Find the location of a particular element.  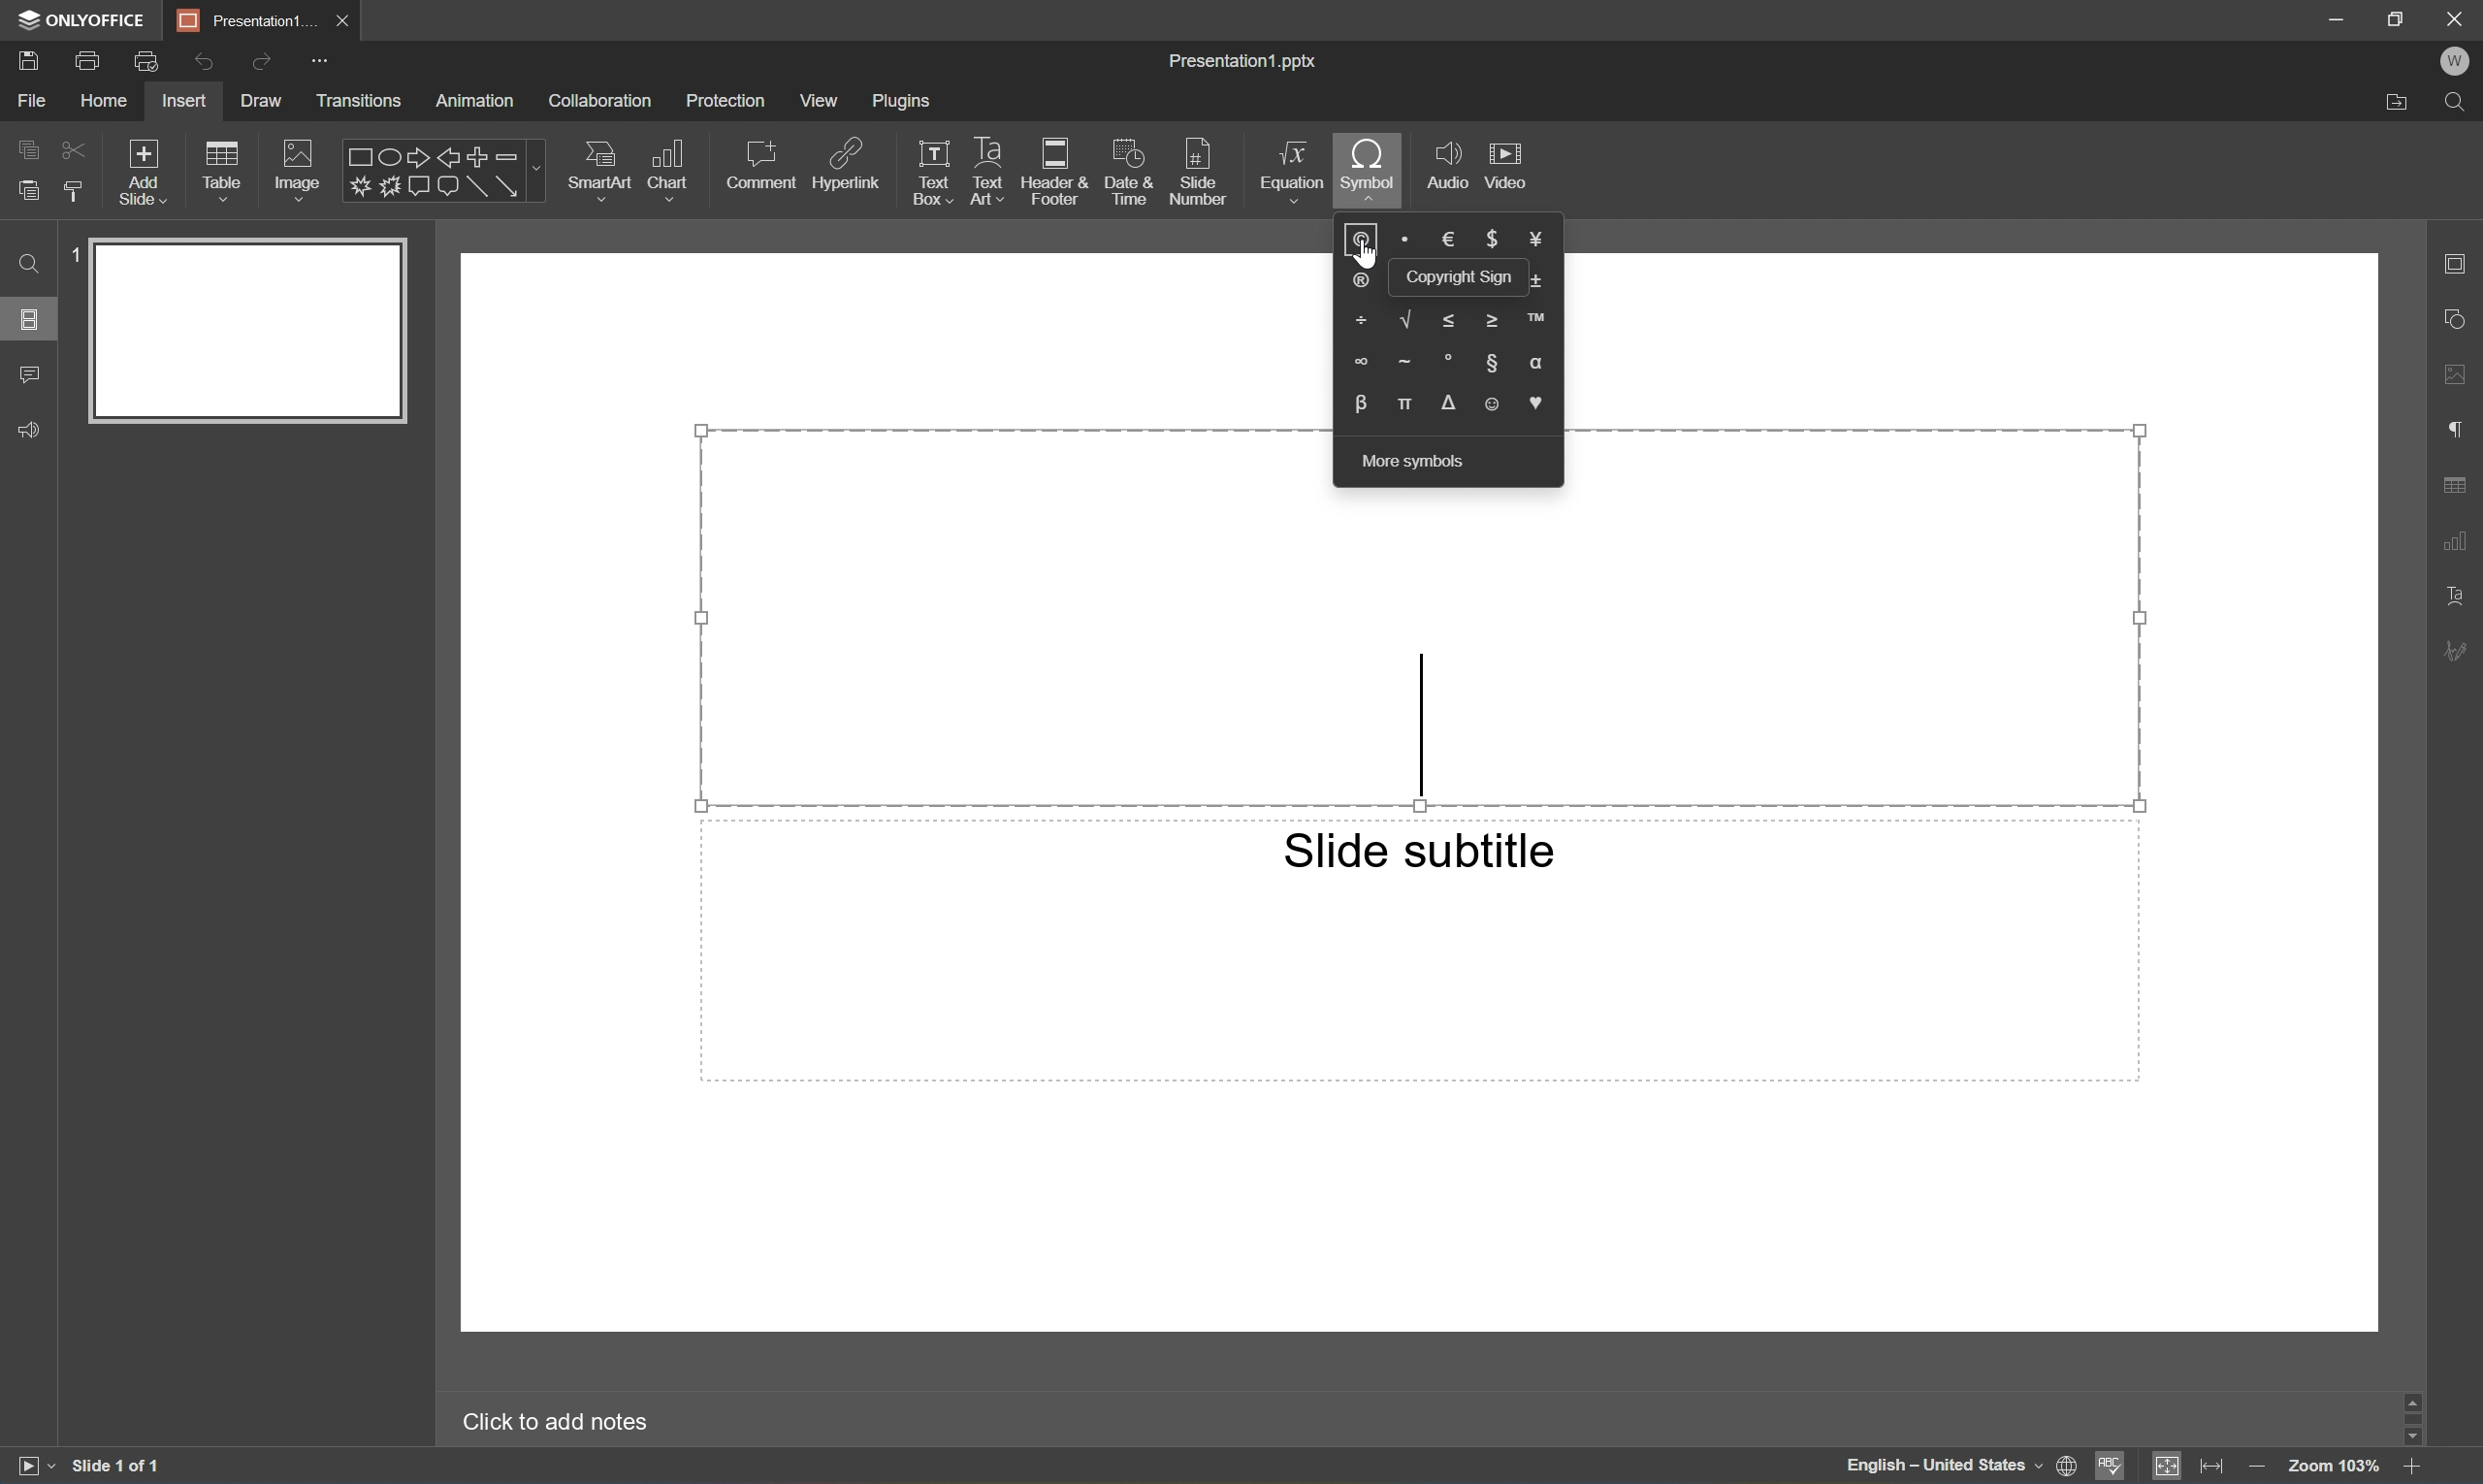

W is located at coordinates (2460, 59).